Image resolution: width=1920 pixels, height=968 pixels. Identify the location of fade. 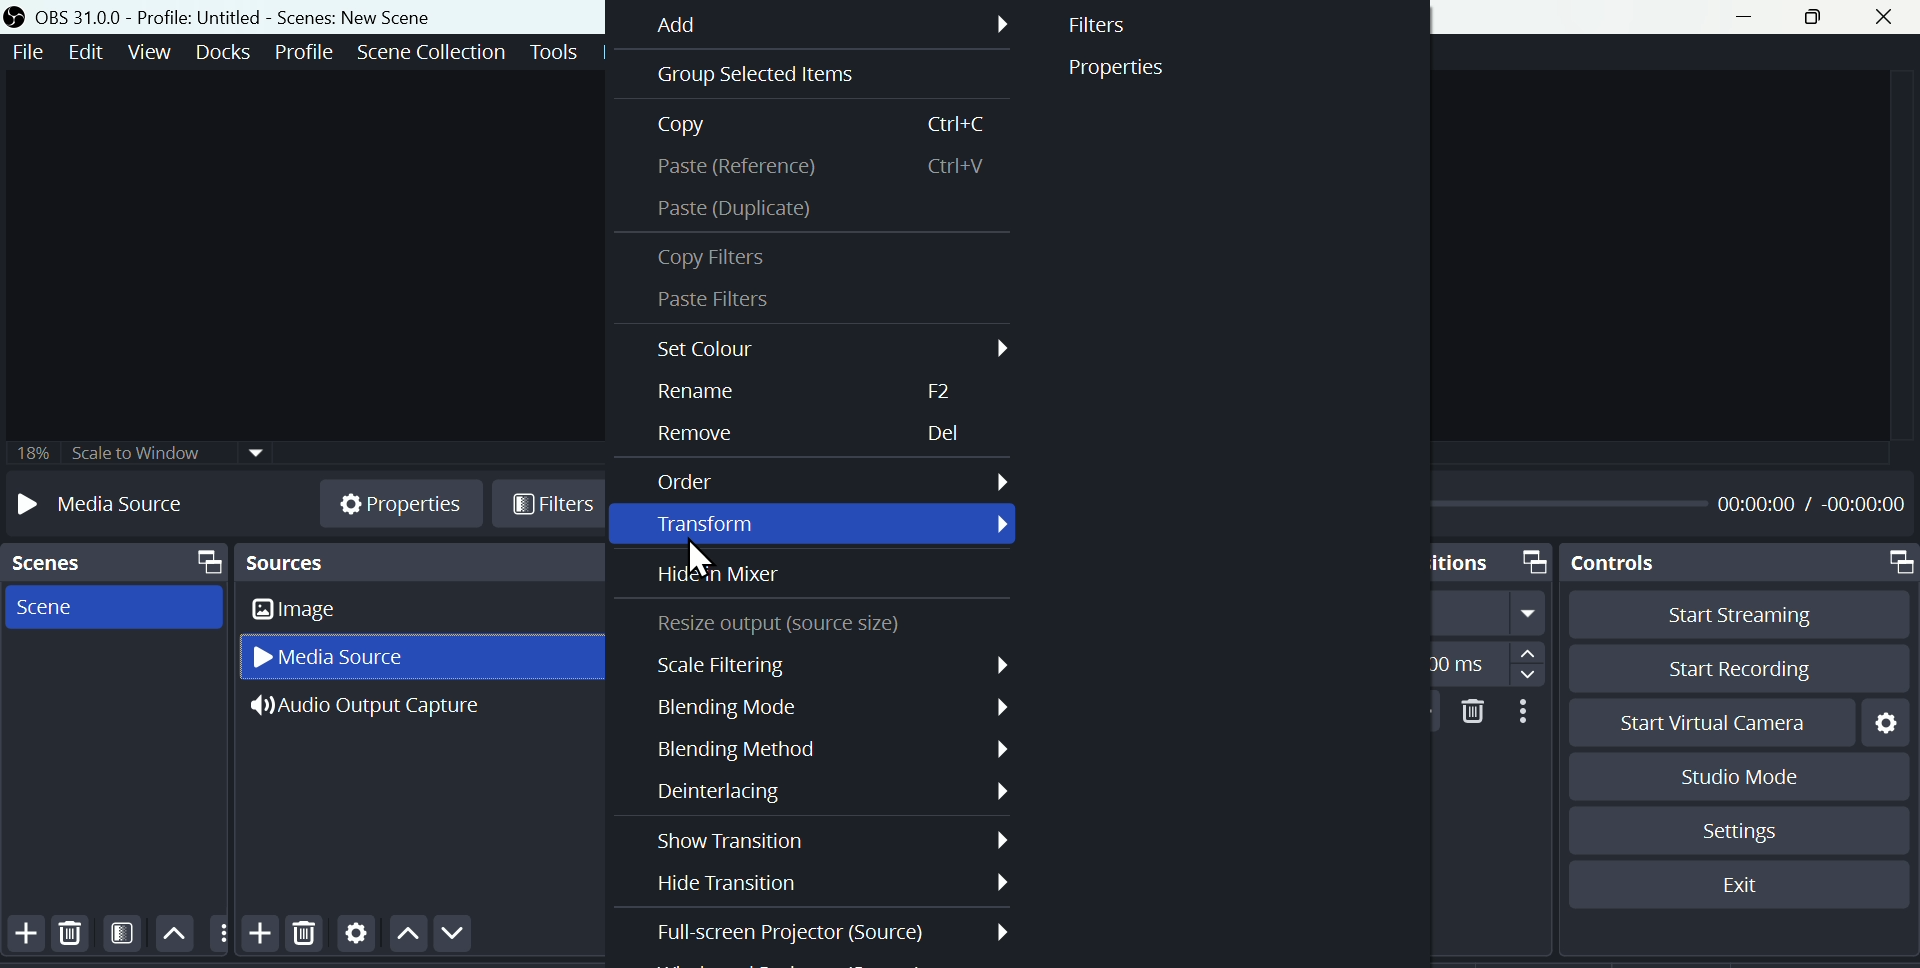
(1493, 614).